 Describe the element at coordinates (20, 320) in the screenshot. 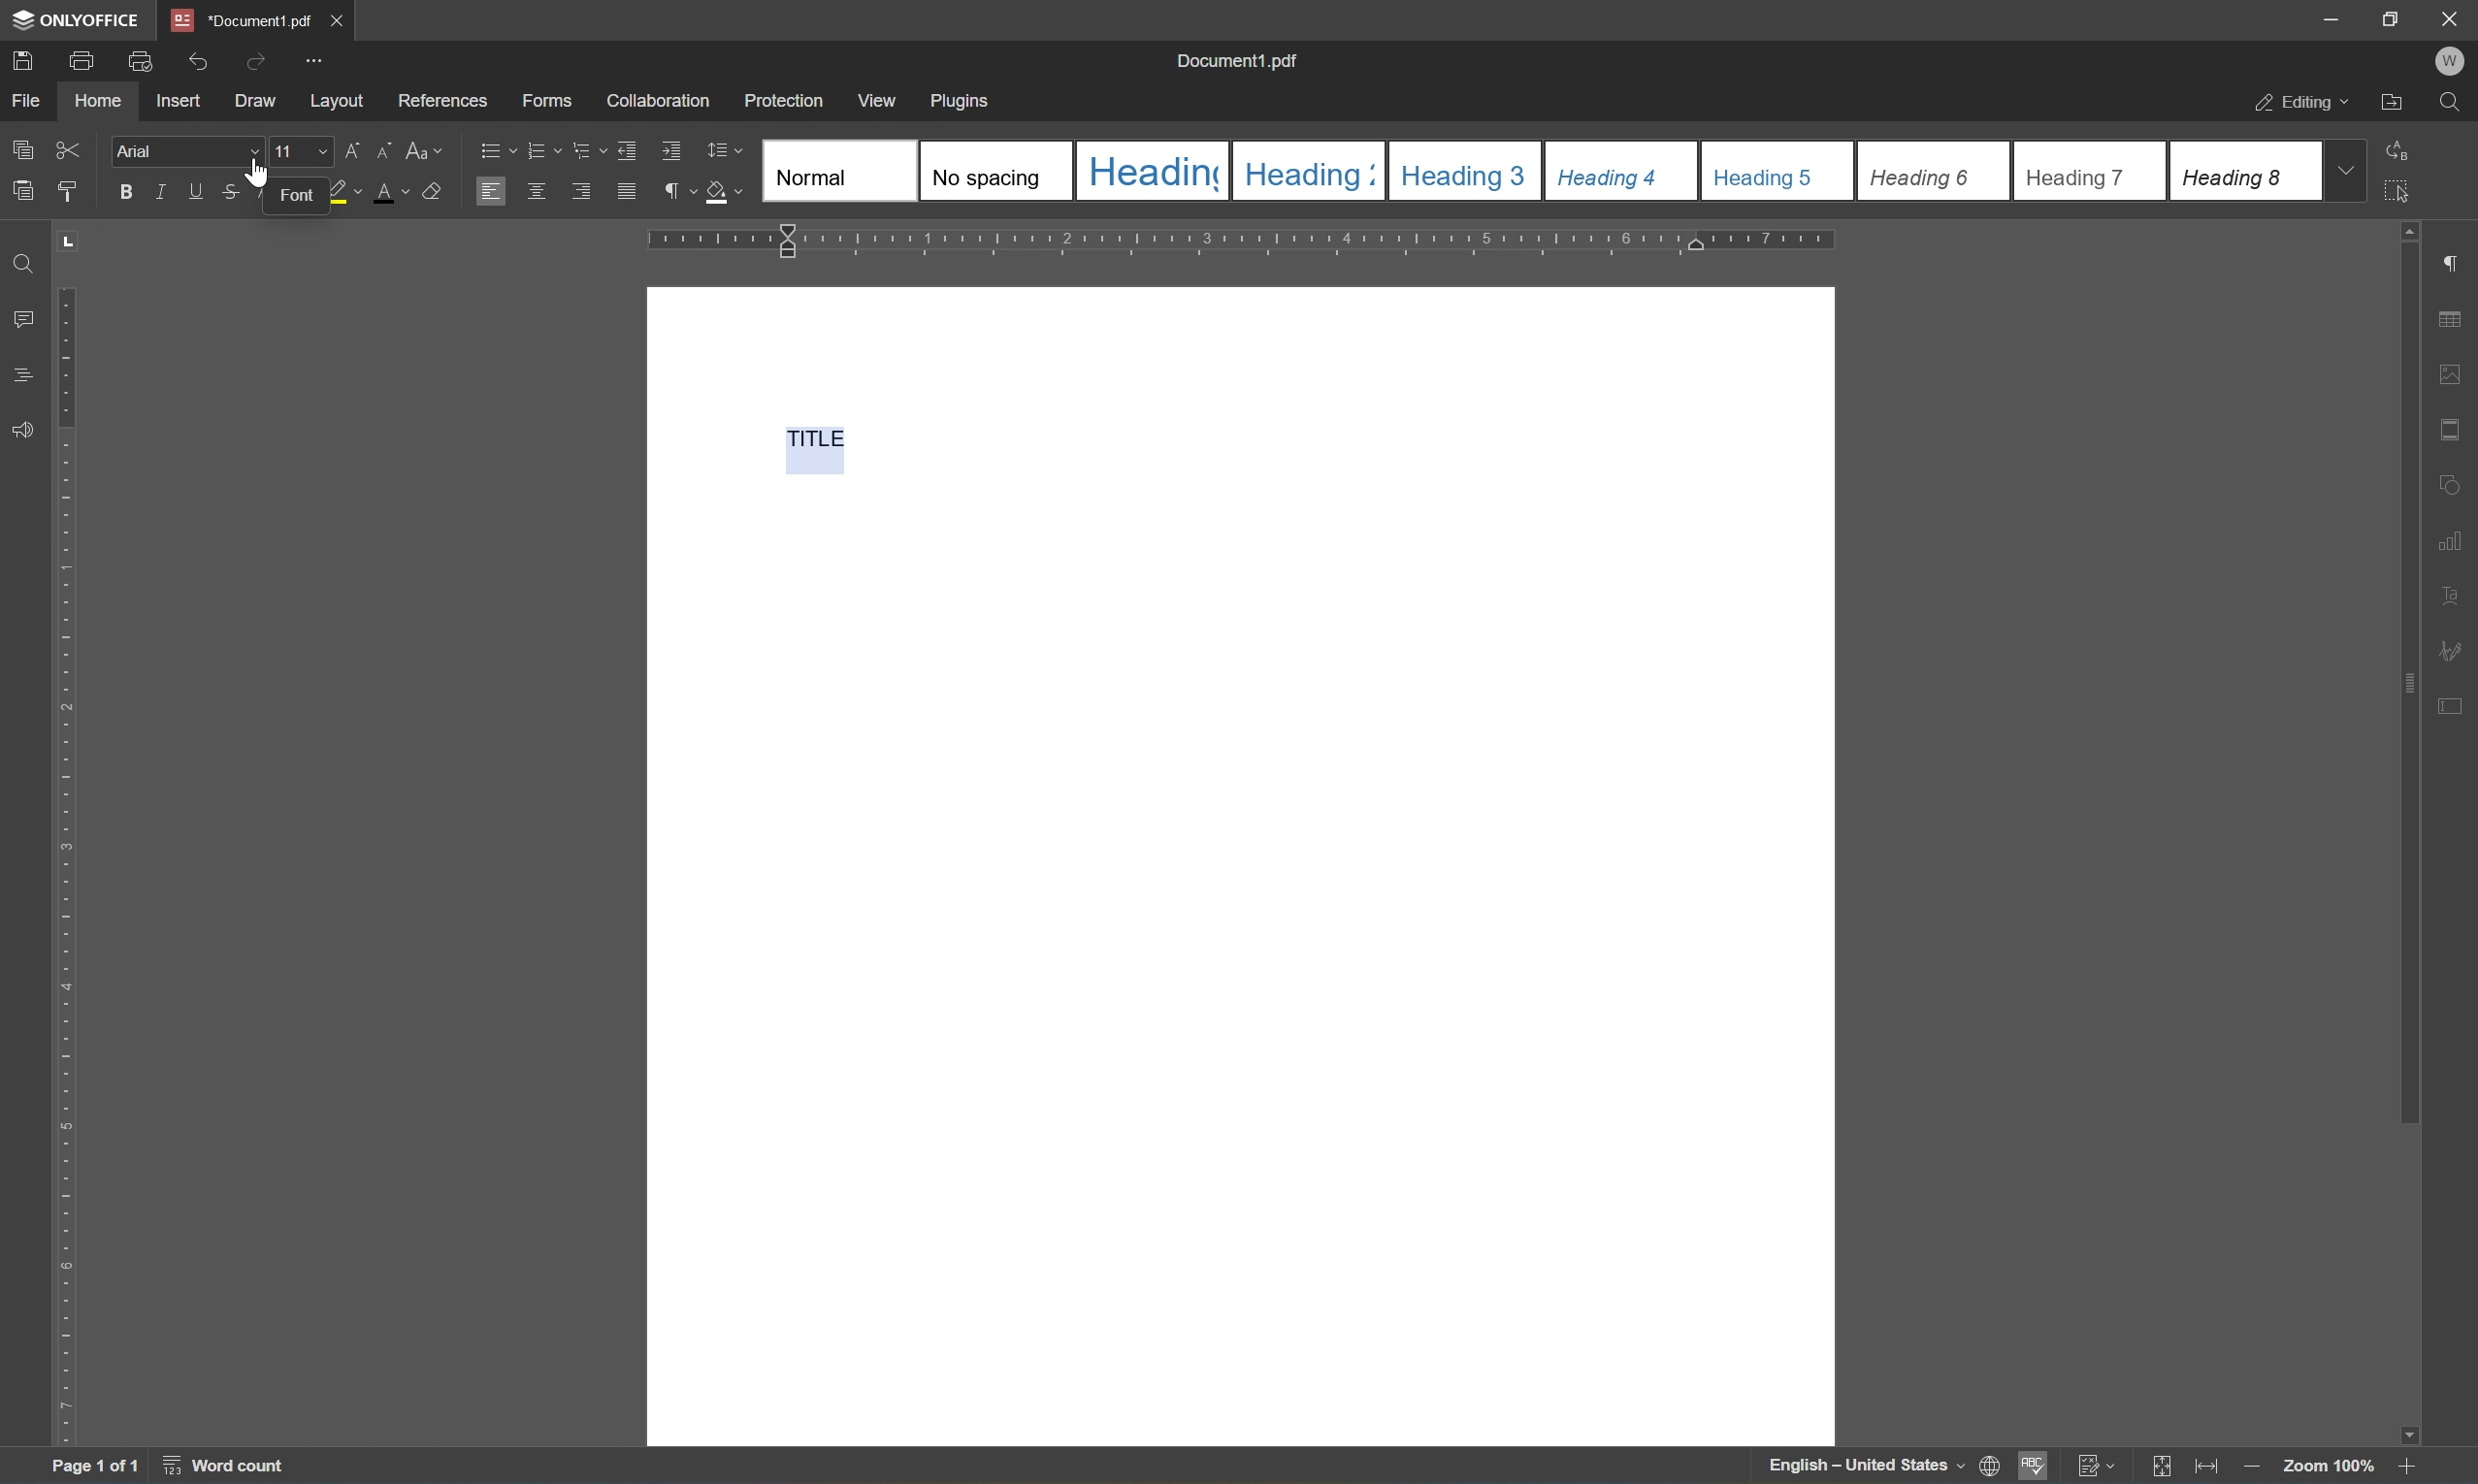

I see `comments` at that location.